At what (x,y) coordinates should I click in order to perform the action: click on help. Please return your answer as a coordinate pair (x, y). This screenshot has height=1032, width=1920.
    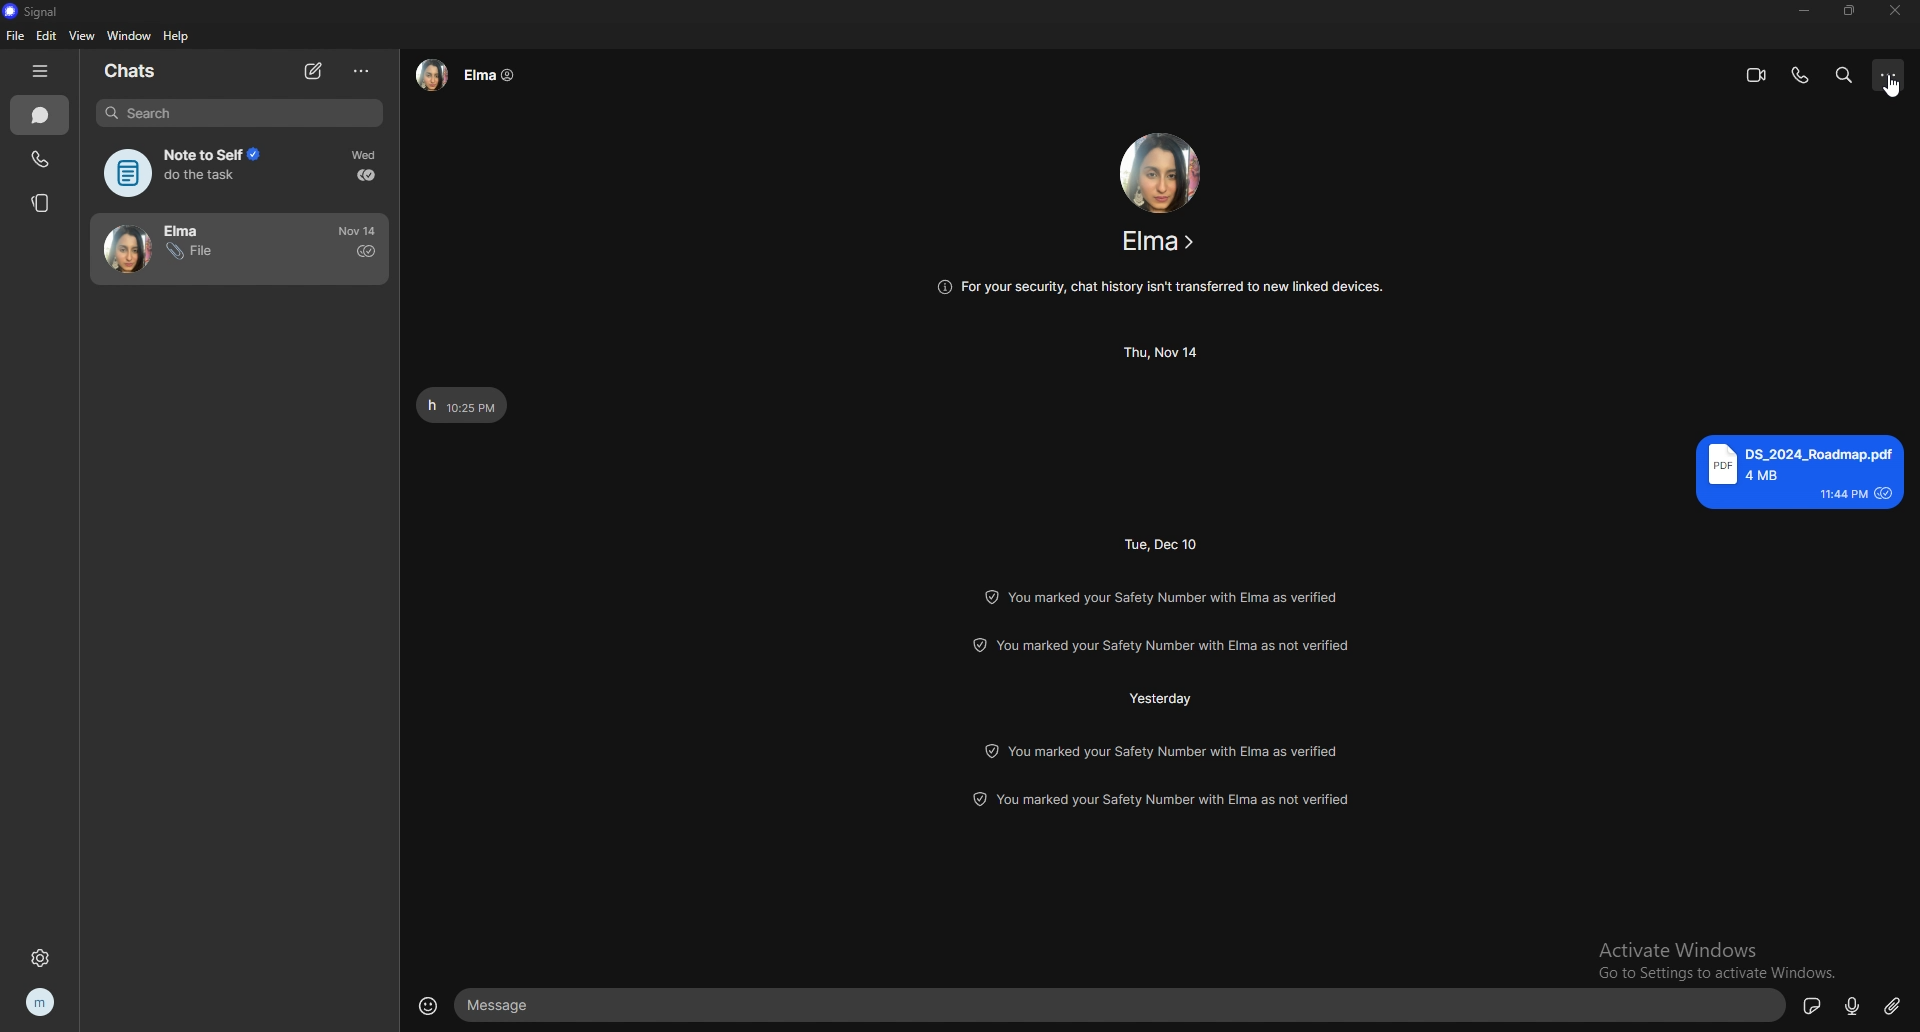
    Looking at the image, I should click on (175, 38).